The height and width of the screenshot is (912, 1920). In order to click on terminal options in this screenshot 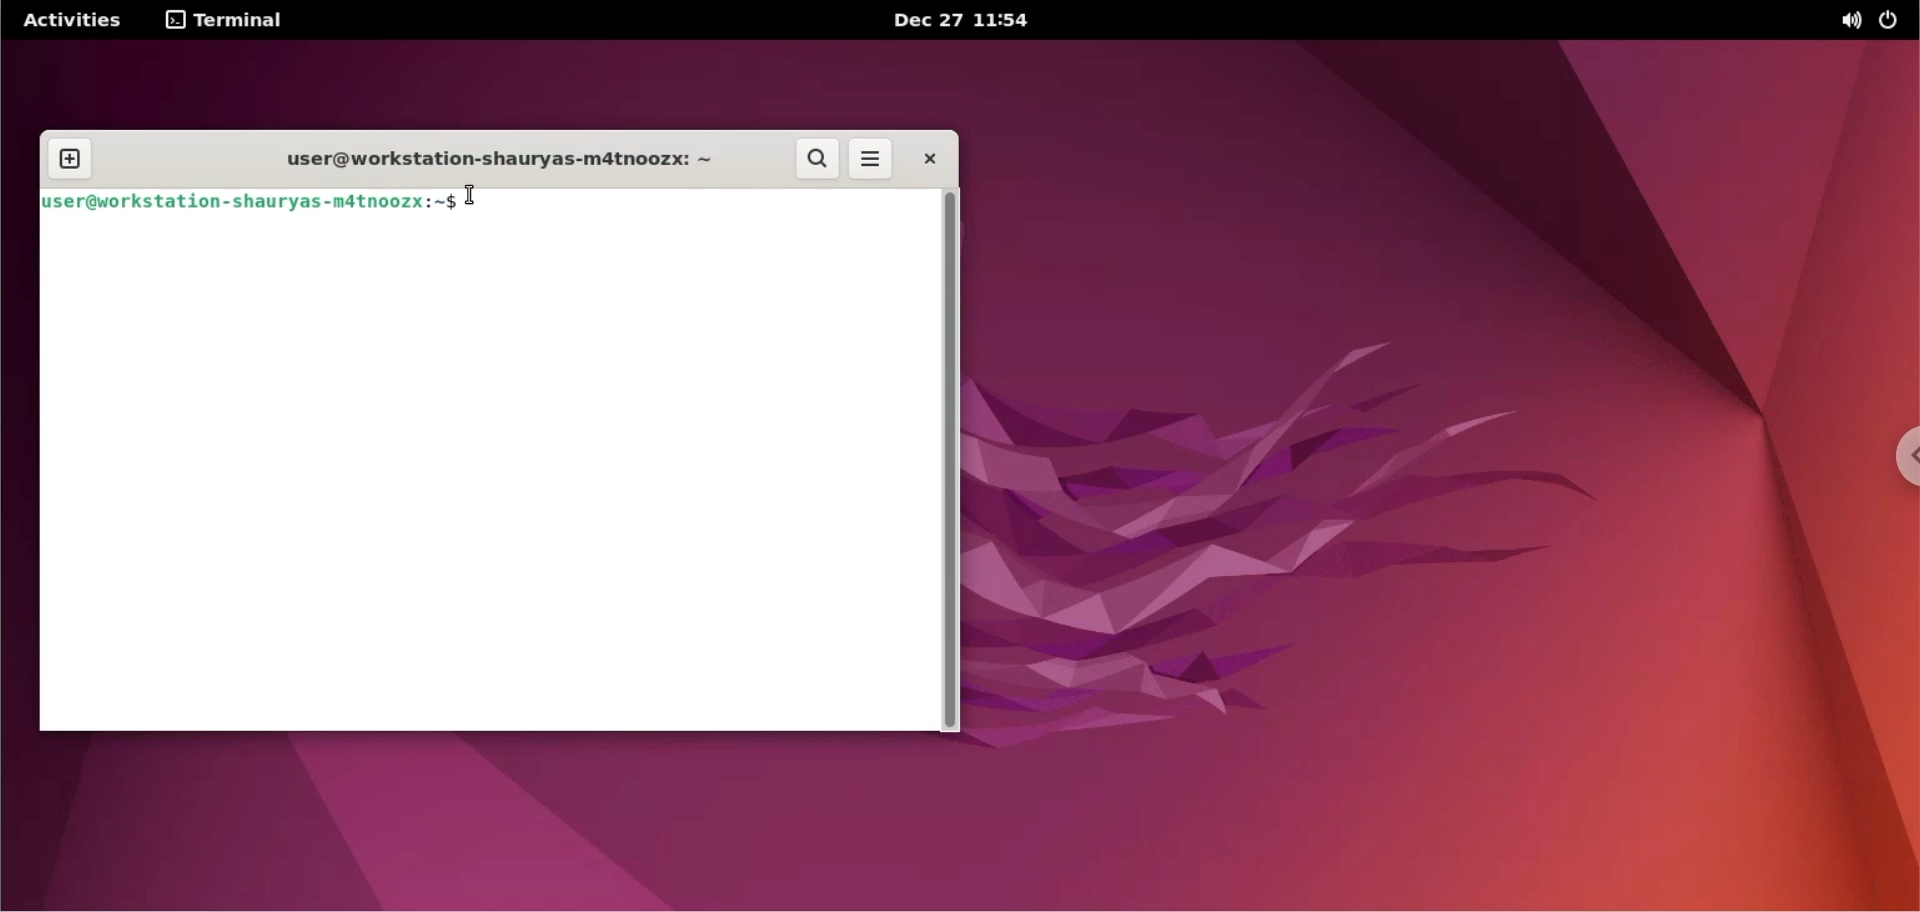, I will do `click(225, 21)`.